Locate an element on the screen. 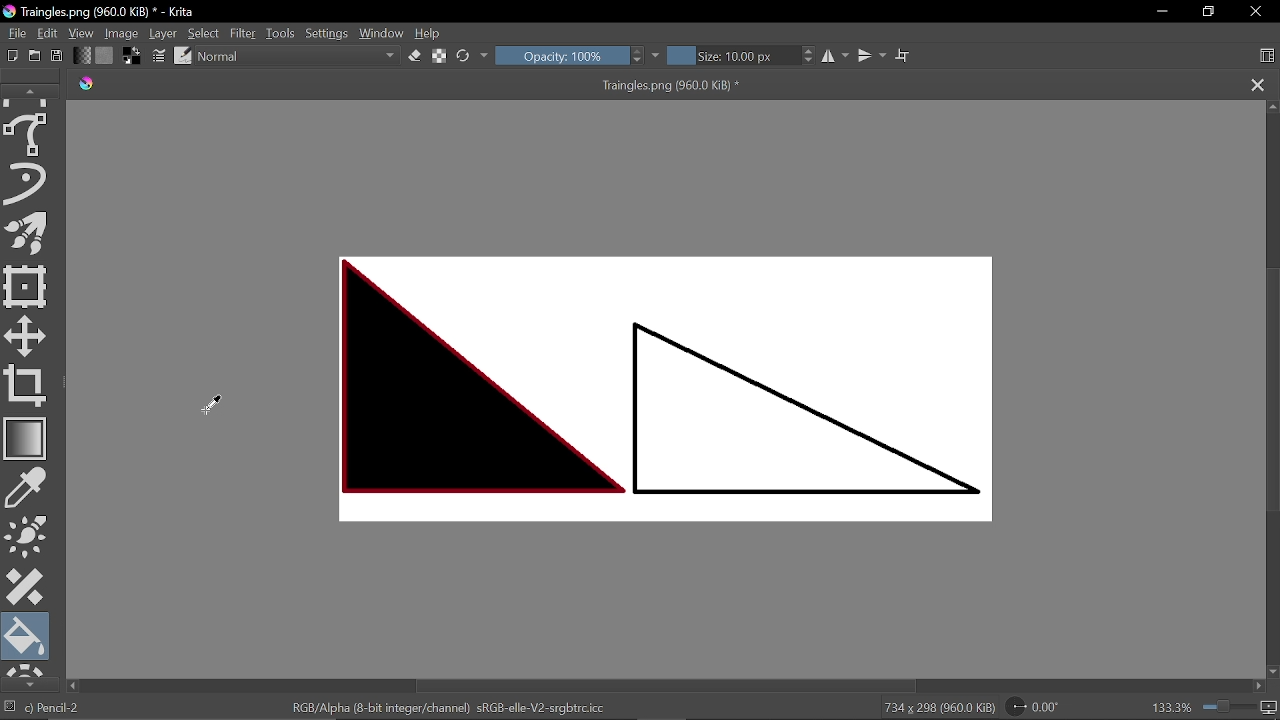 The width and height of the screenshot is (1280, 720). Dynamic brush tool is located at coordinates (28, 182).